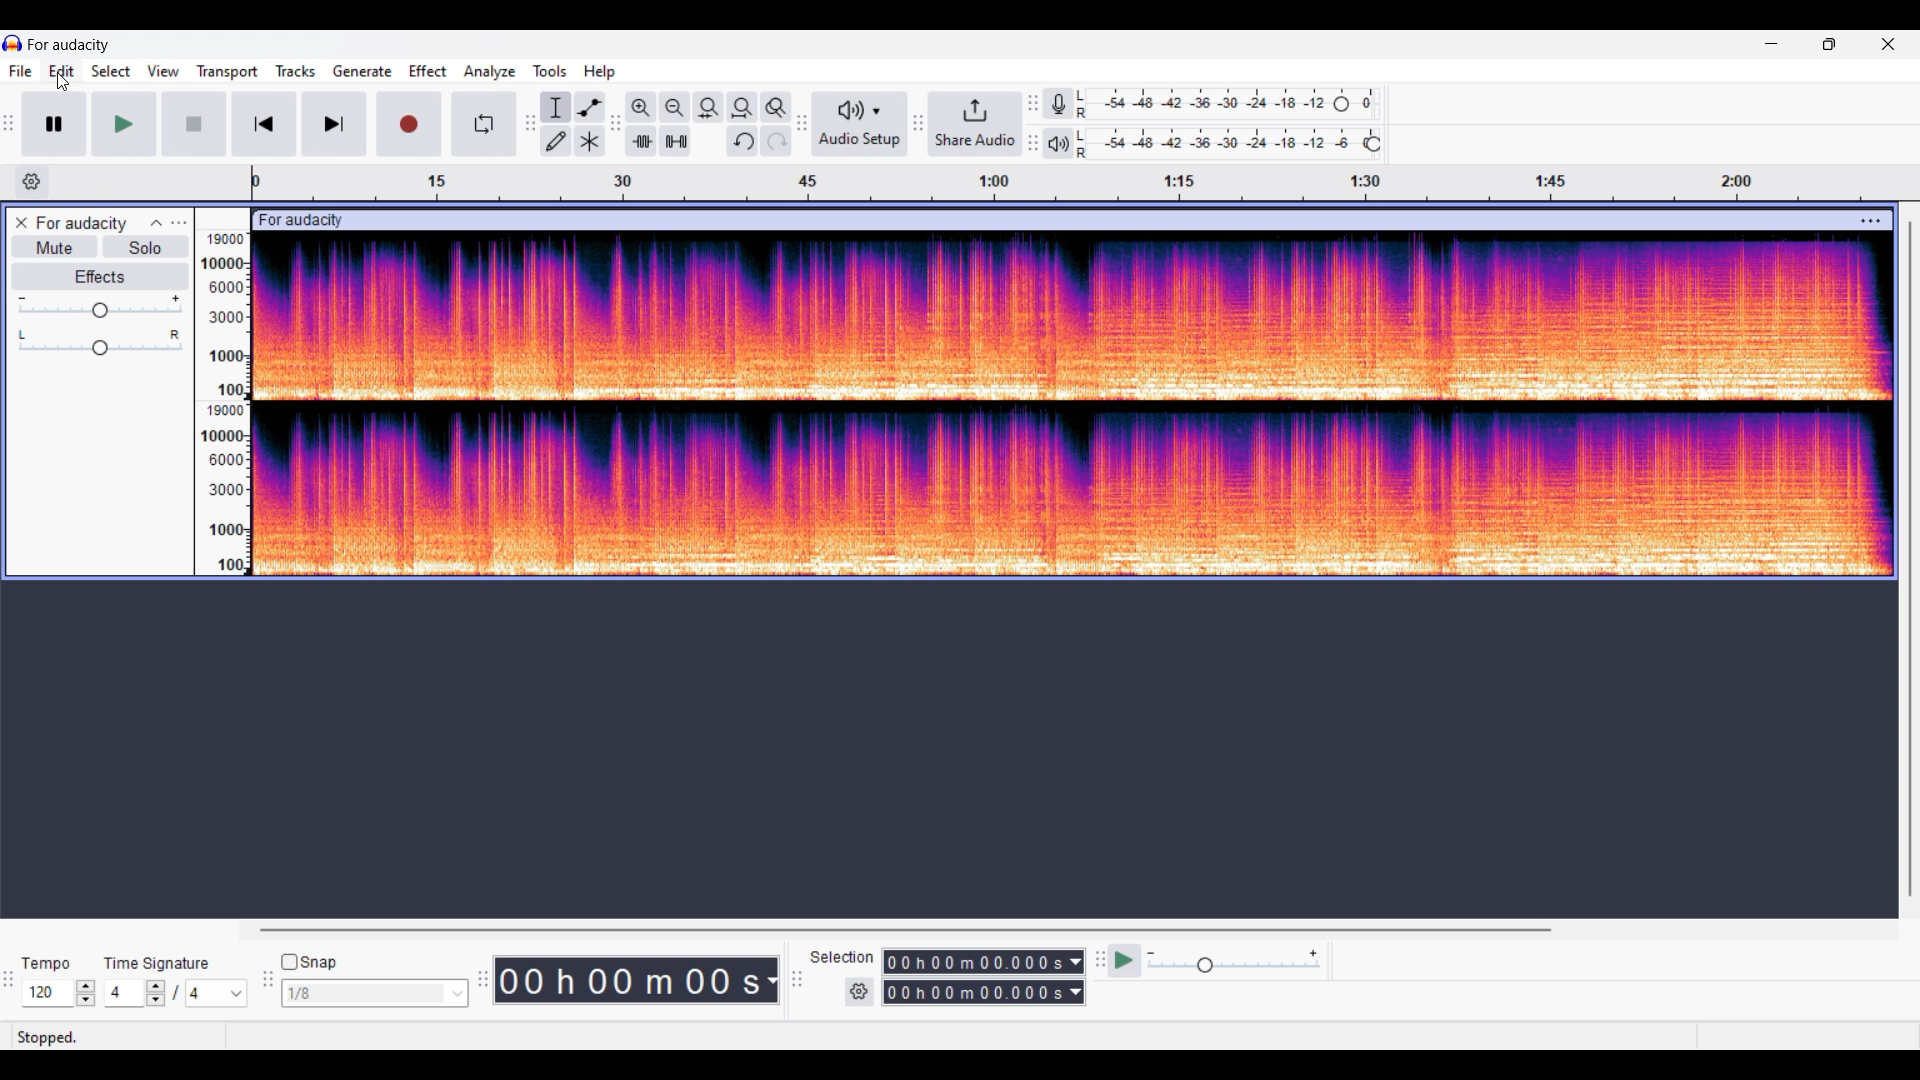  Describe the element at coordinates (743, 108) in the screenshot. I see `Fit projection to width` at that location.